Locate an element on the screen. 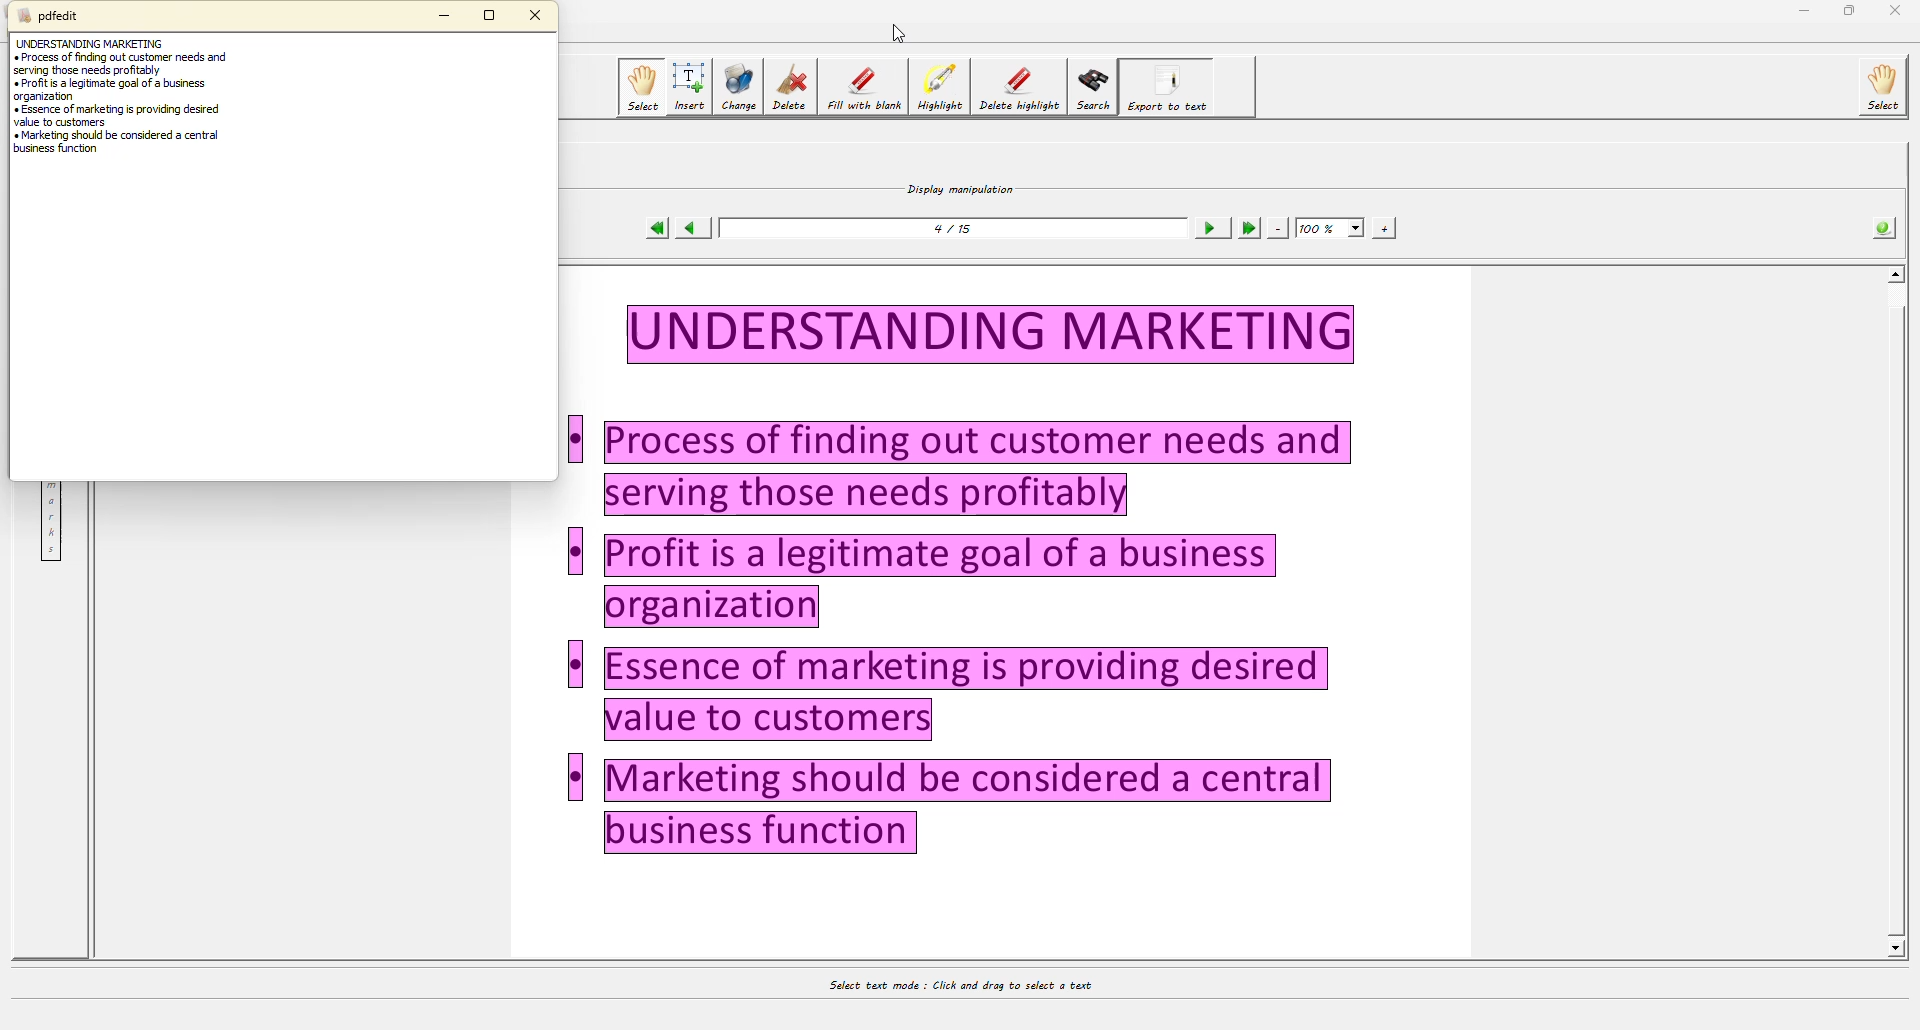  change is located at coordinates (738, 87).